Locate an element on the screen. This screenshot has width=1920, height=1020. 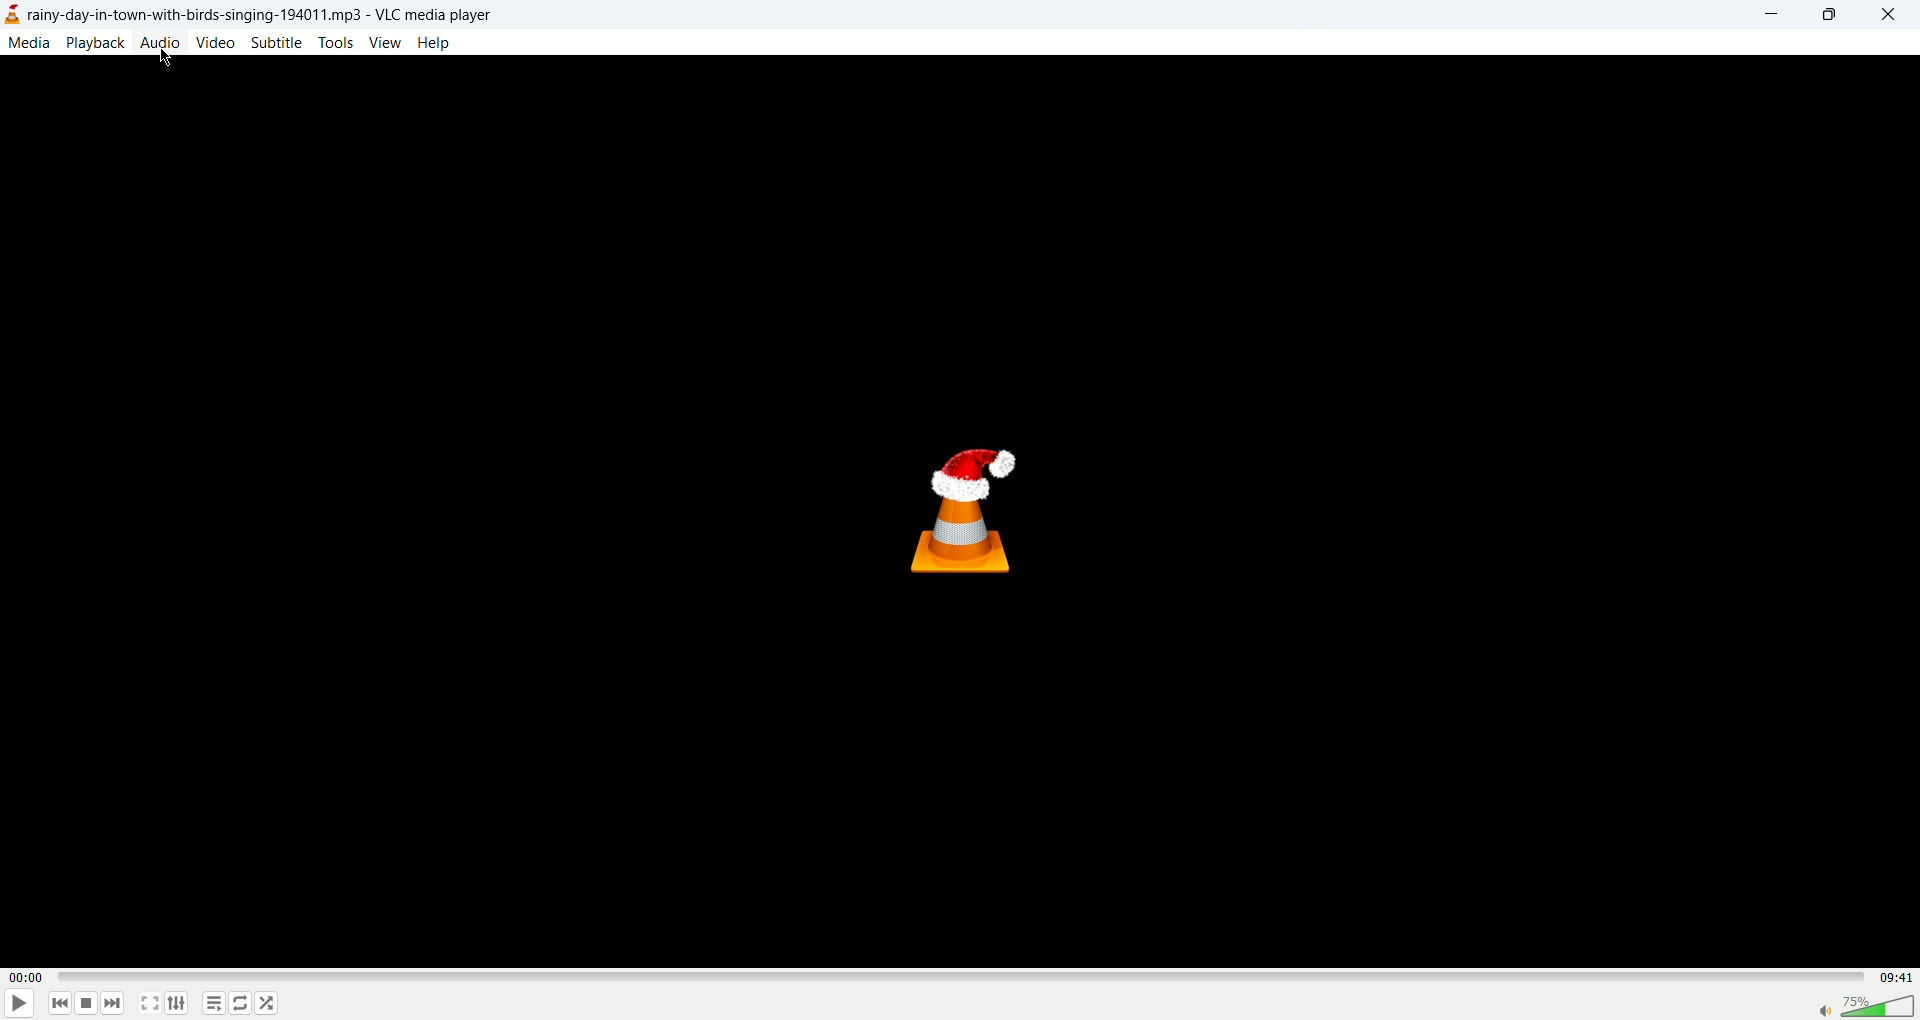
audio is located at coordinates (160, 44).